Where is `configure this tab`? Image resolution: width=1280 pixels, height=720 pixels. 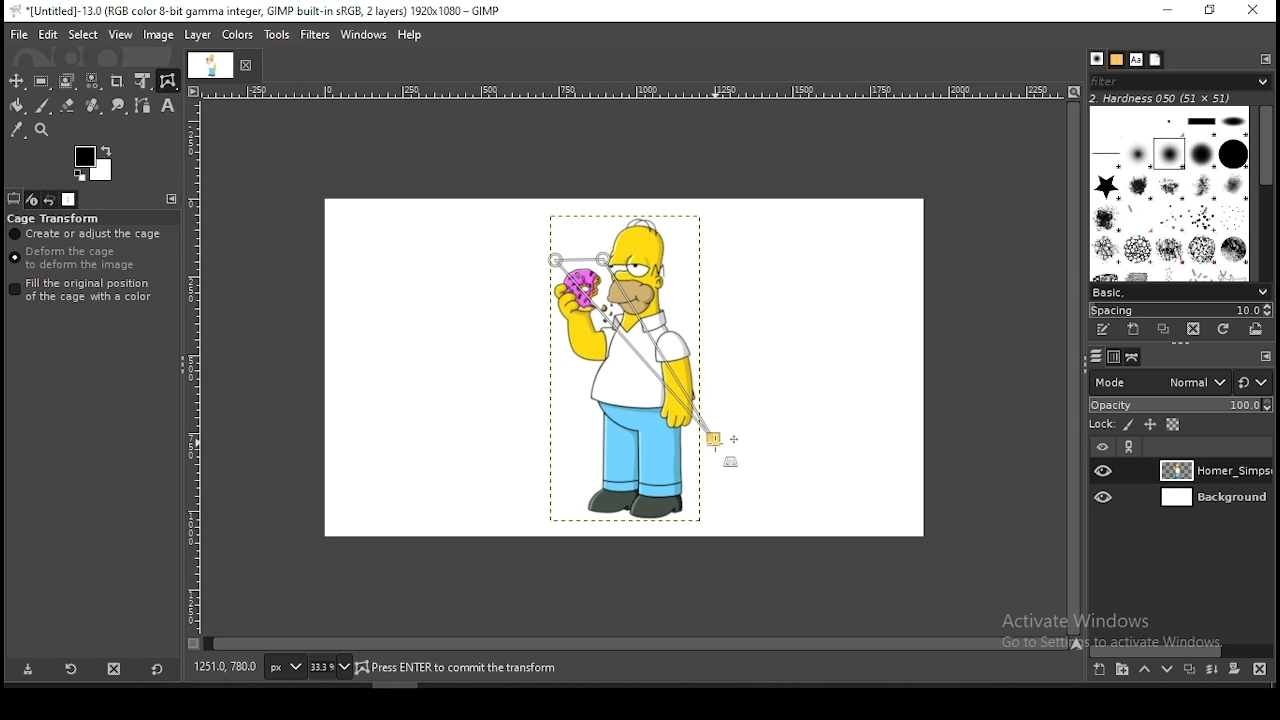
configure this tab is located at coordinates (175, 200).